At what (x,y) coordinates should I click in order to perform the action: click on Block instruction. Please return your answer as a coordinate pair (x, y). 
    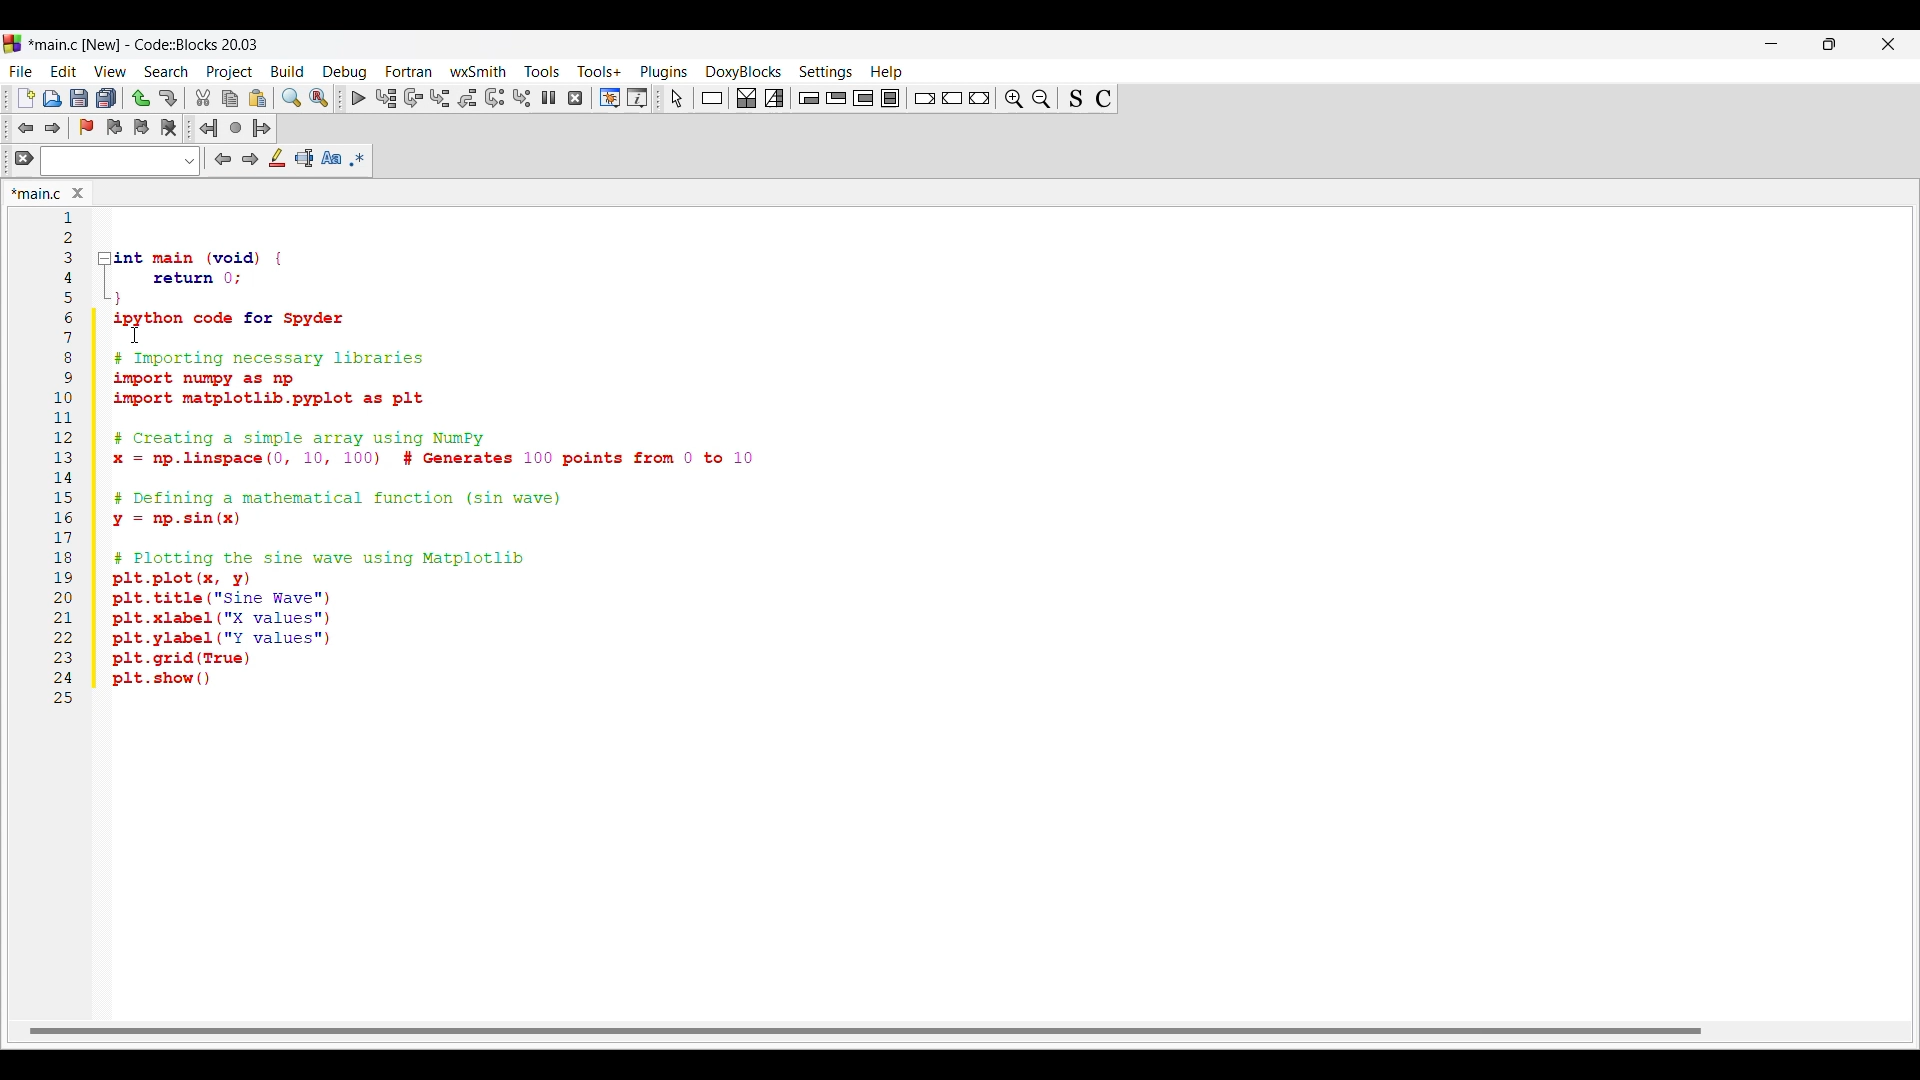
    Looking at the image, I should click on (890, 98).